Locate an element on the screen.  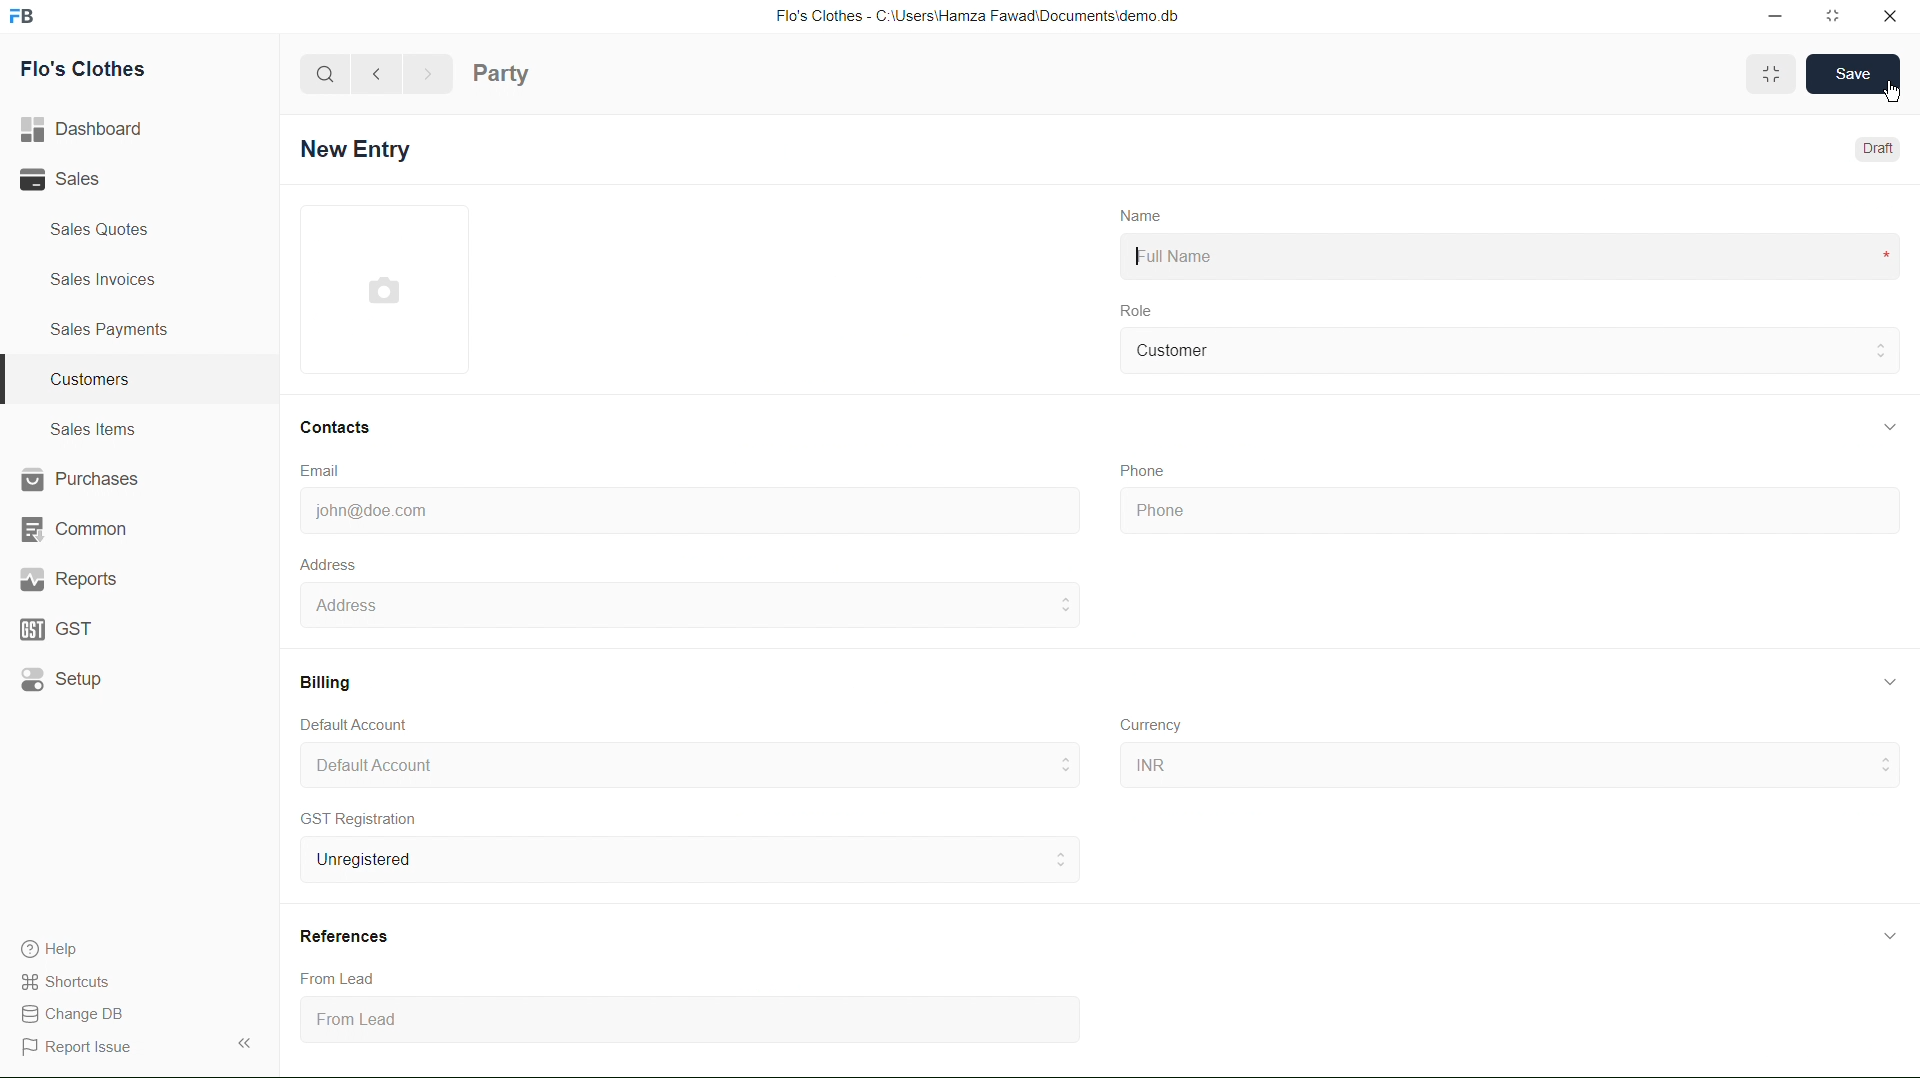
minimize is located at coordinates (1770, 18).